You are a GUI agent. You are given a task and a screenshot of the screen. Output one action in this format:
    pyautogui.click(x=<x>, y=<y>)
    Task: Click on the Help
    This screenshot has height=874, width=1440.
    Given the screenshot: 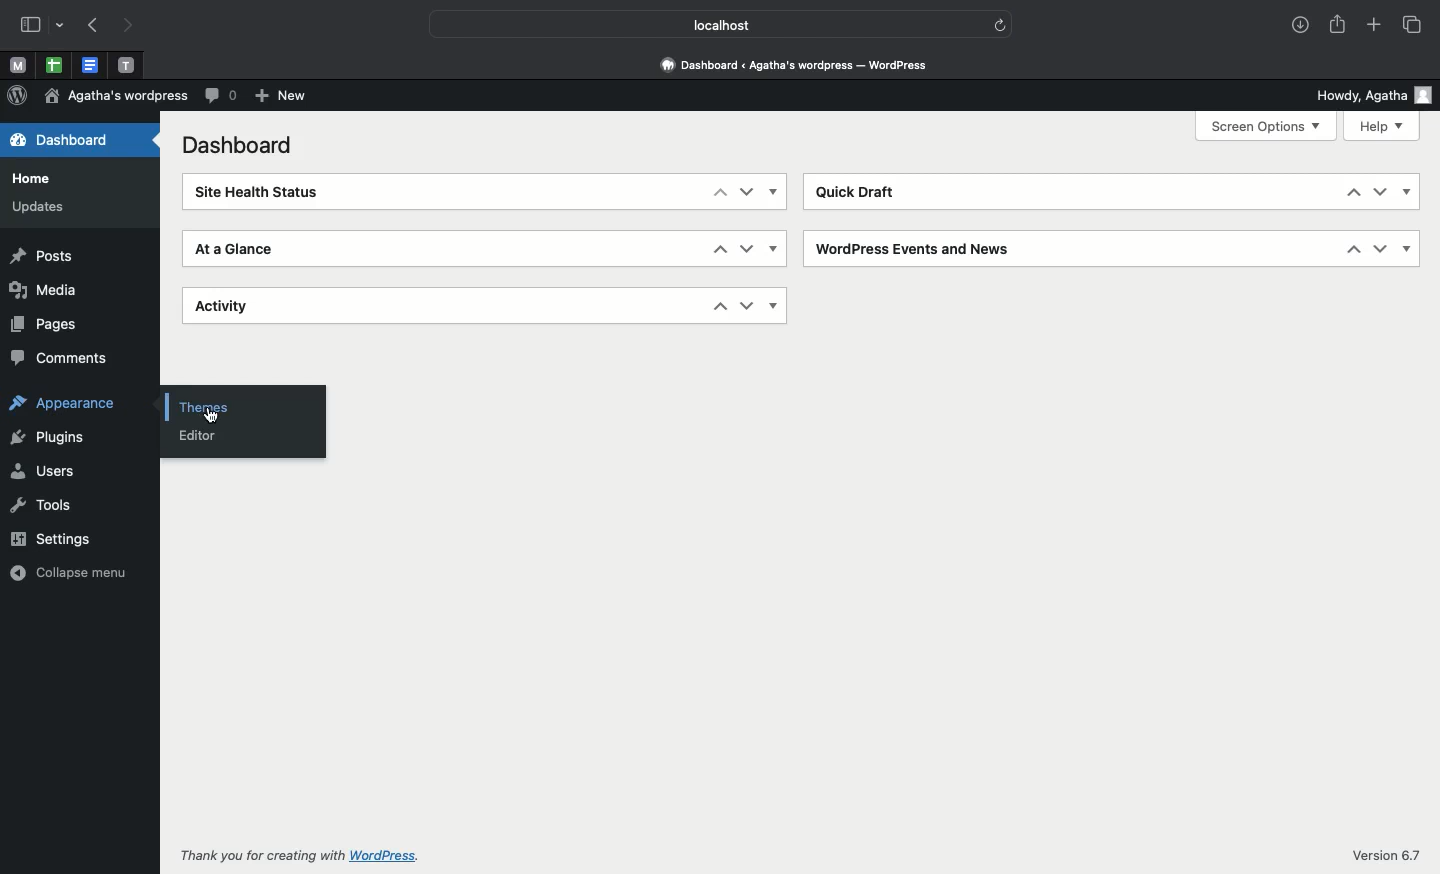 What is the action you would take?
    pyautogui.click(x=1381, y=127)
    